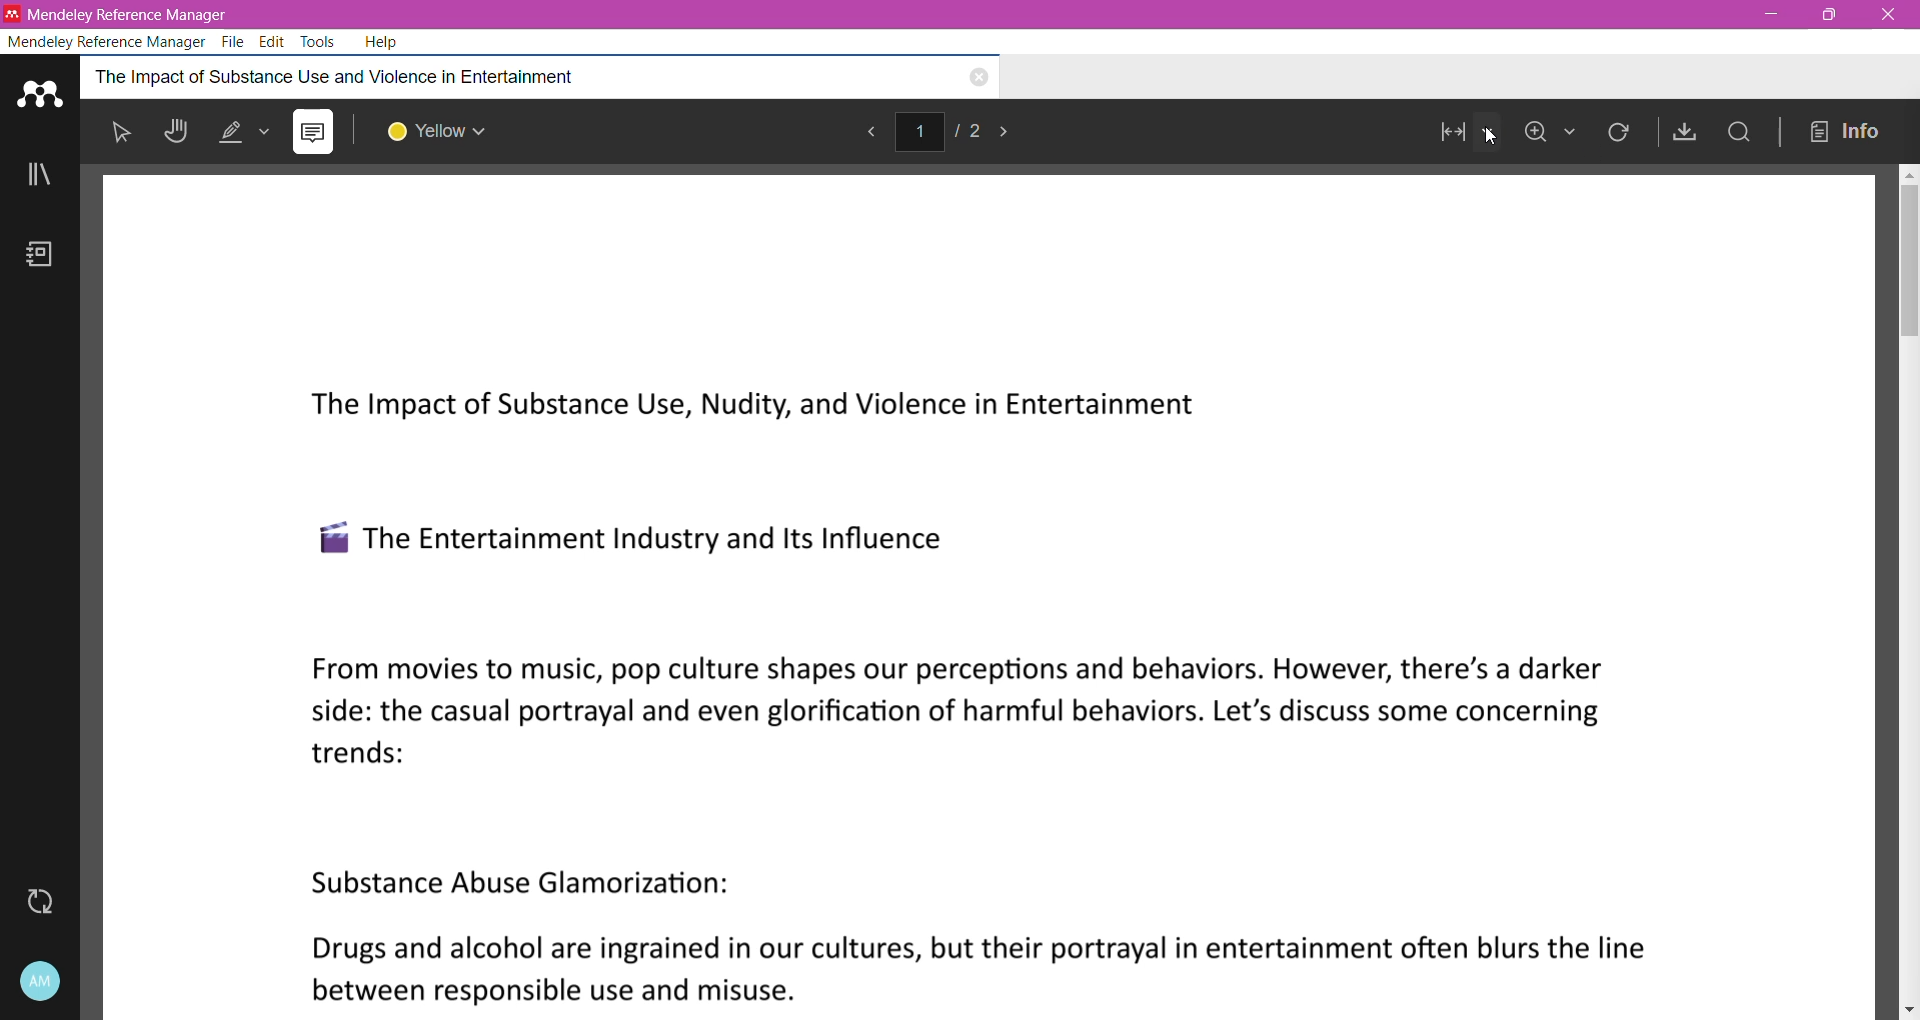 This screenshot has height=1020, width=1920. I want to click on Account and Help, so click(40, 982).